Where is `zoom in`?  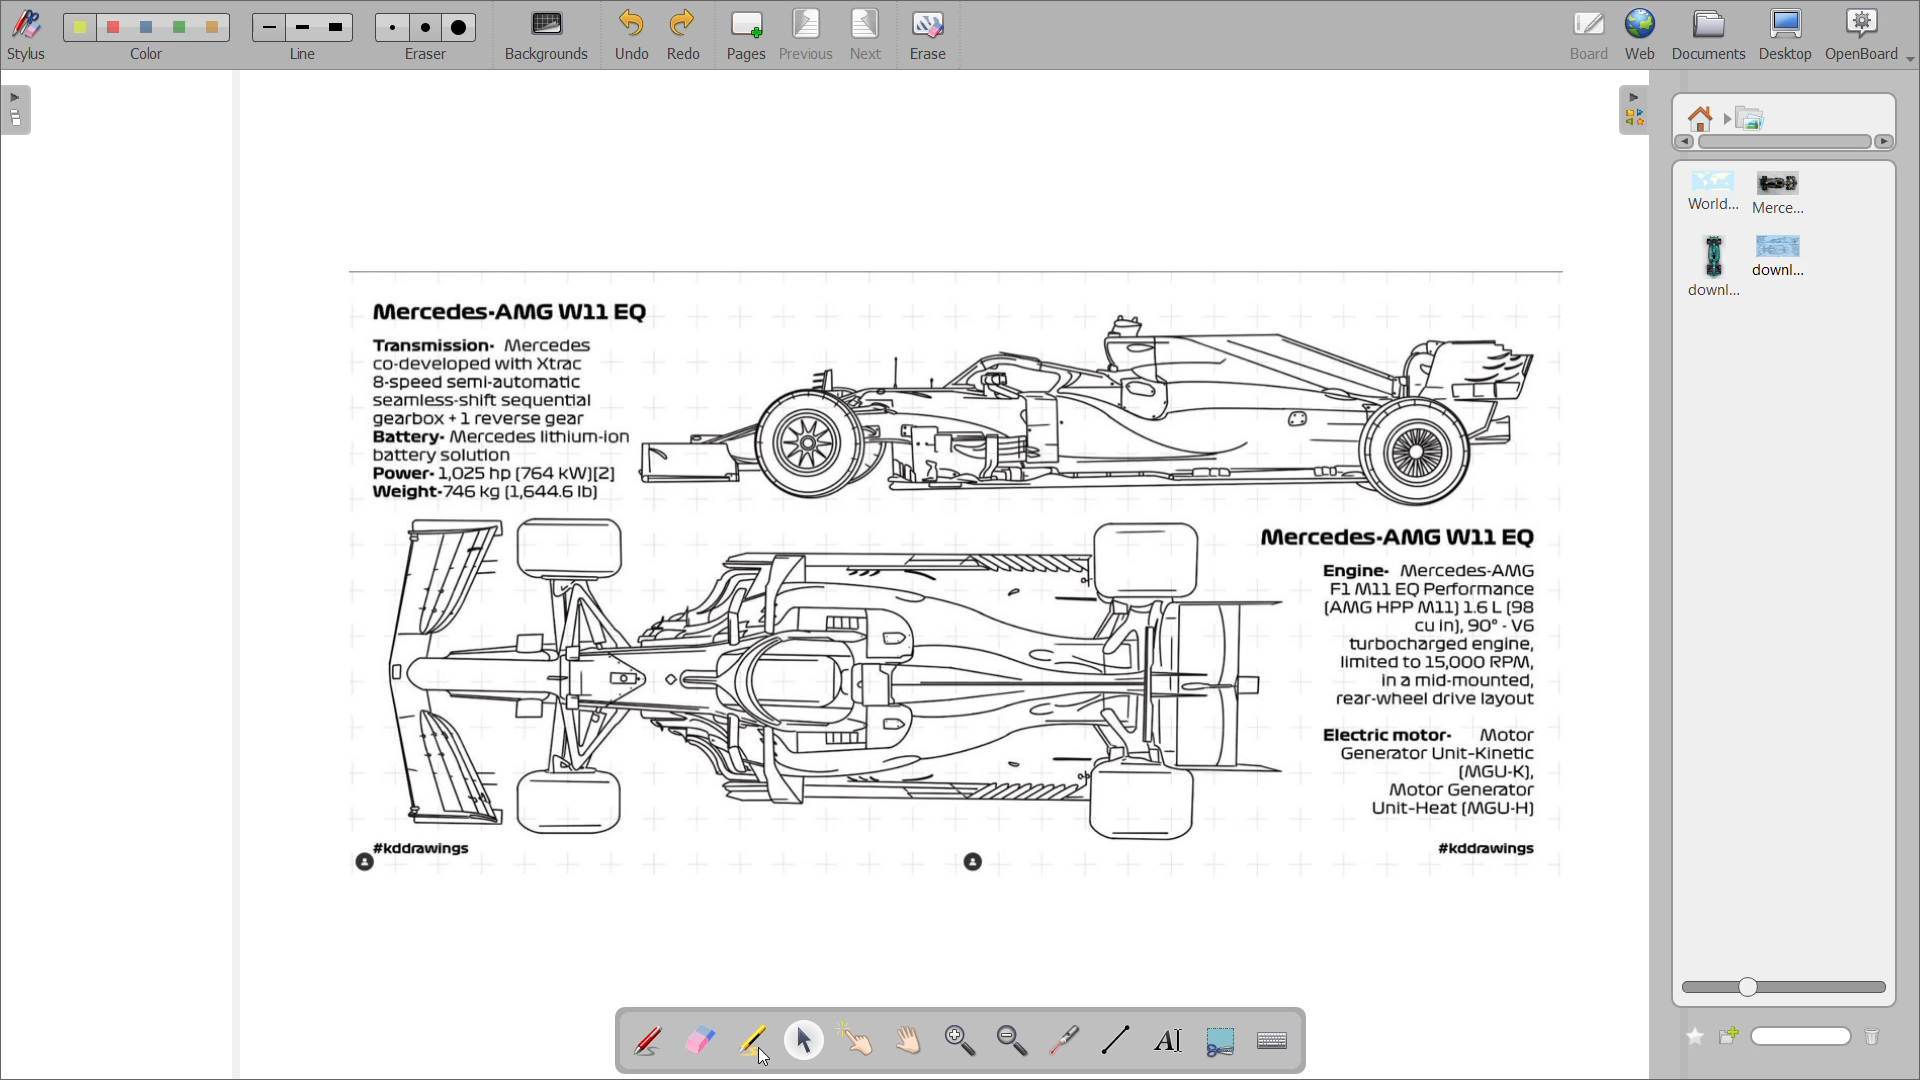
zoom in is located at coordinates (966, 1040).